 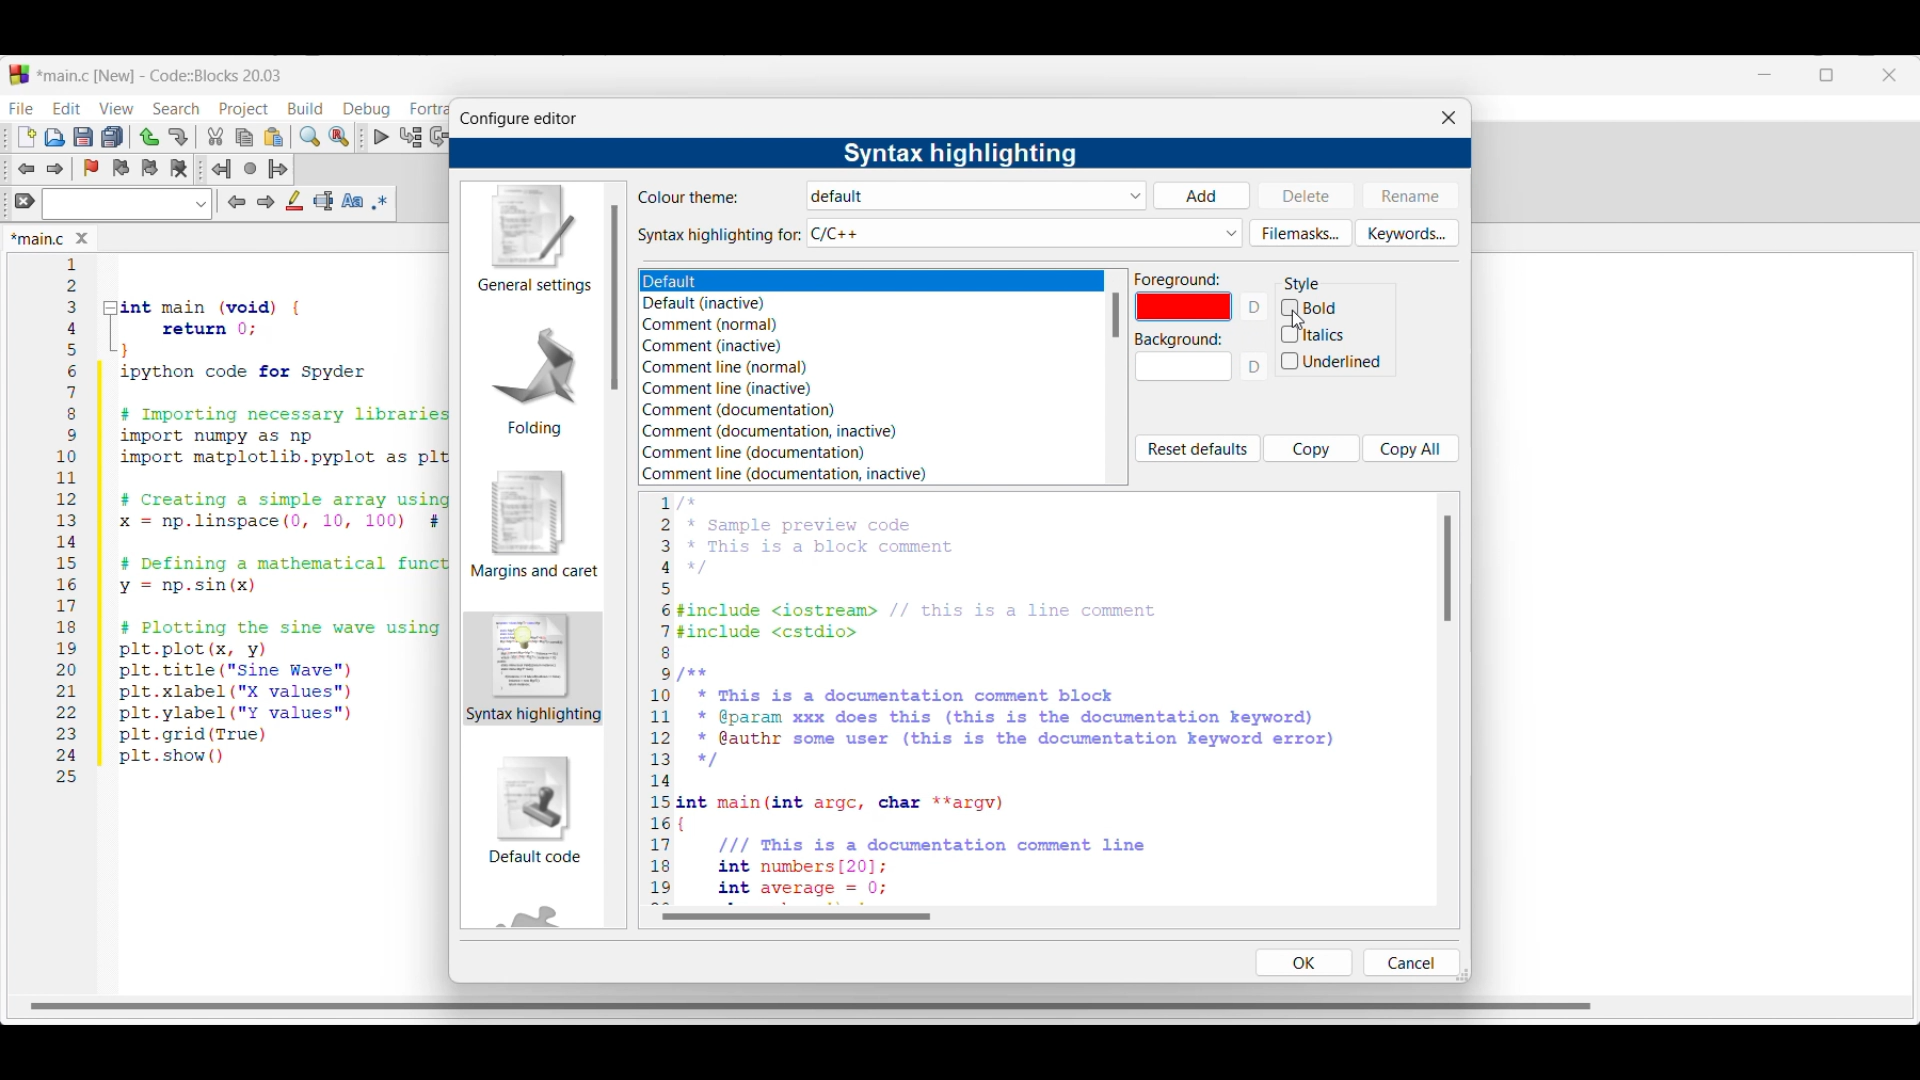 What do you see at coordinates (265, 201) in the screenshot?
I see `Next` at bounding box center [265, 201].